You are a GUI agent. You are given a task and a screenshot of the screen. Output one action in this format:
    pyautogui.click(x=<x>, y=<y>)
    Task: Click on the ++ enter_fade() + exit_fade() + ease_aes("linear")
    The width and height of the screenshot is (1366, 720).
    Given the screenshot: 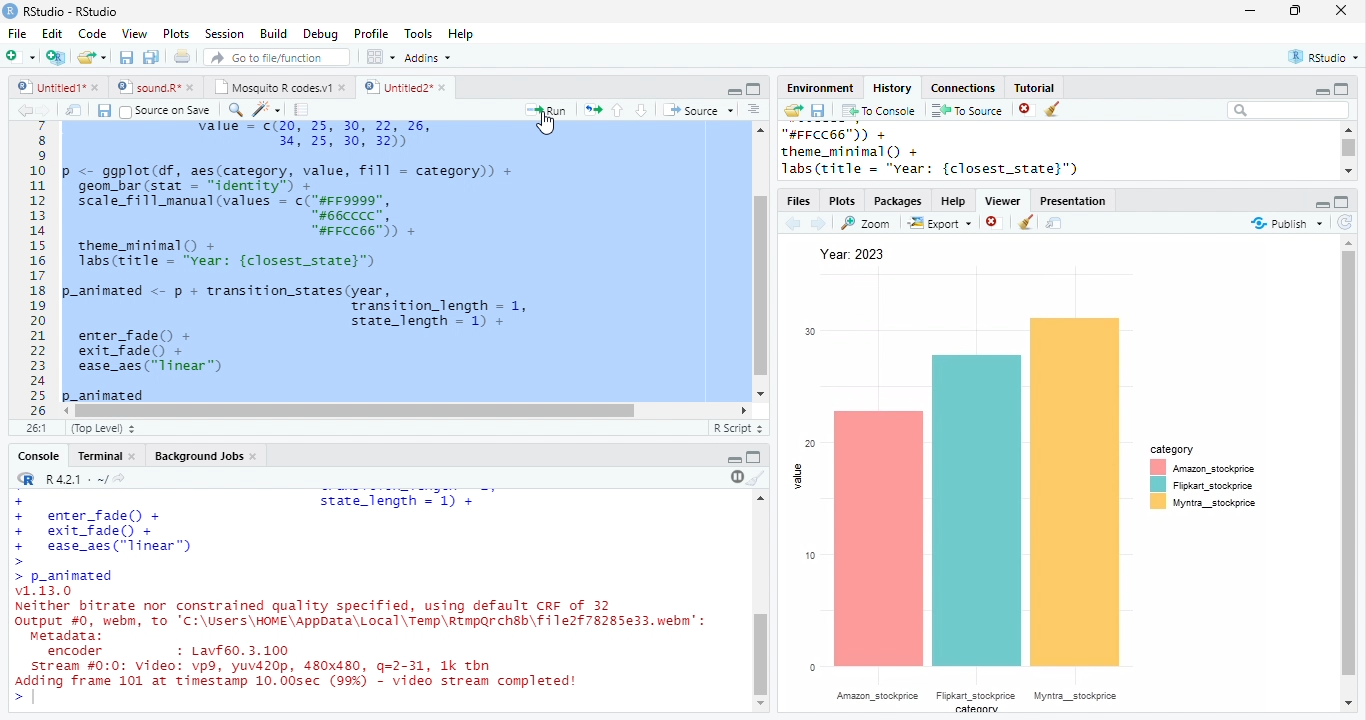 What is the action you would take?
    pyautogui.click(x=111, y=526)
    